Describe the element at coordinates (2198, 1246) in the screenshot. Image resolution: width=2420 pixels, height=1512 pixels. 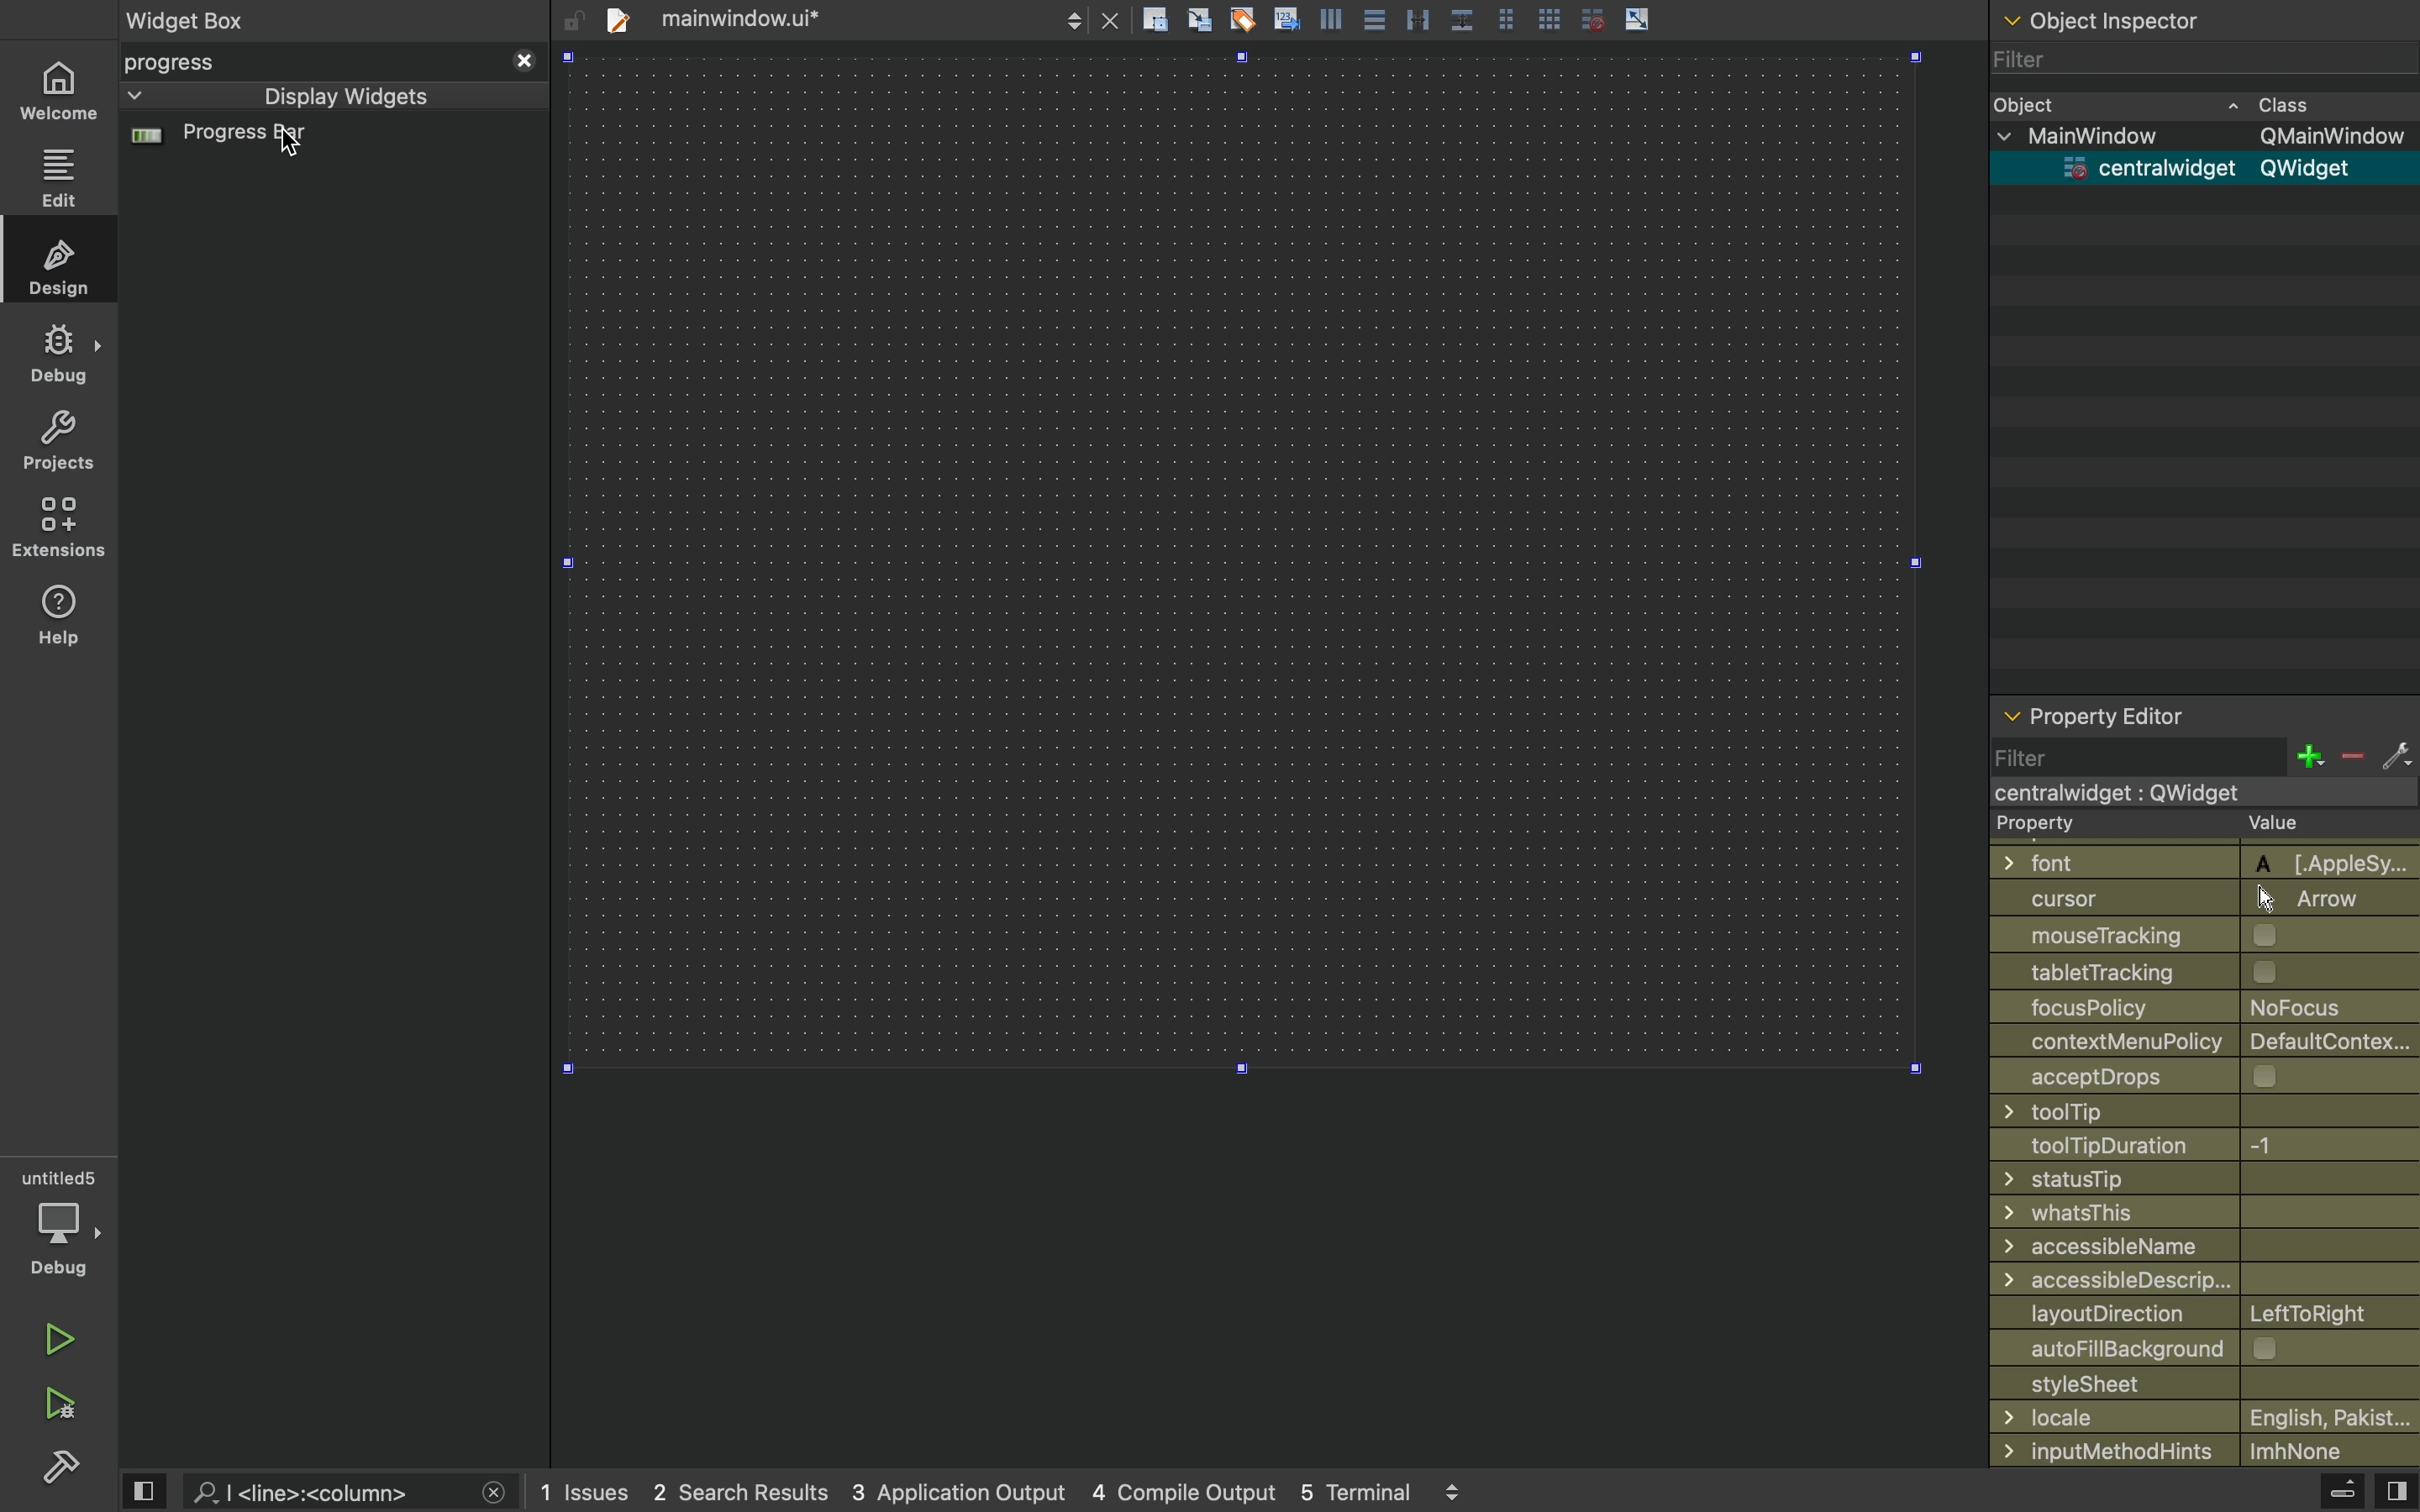
I see `accessiblename` at that location.